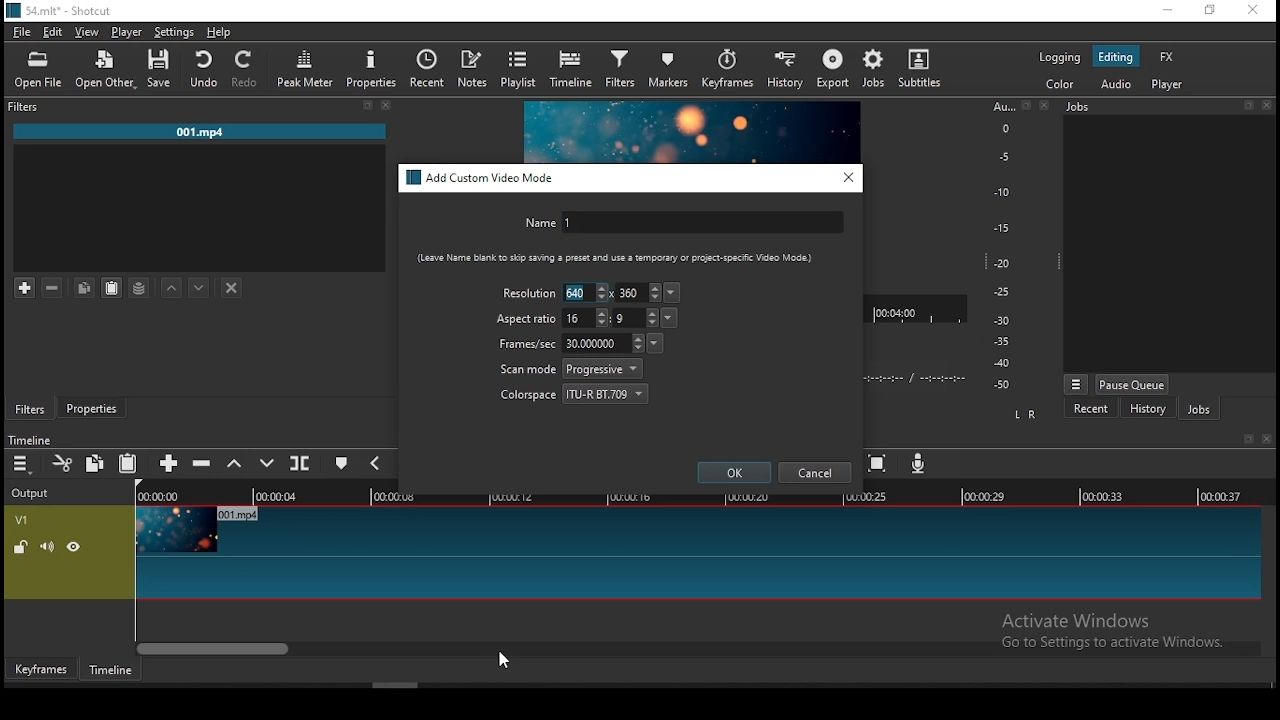  Describe the element at coordinates (1270, 439) in the screenshot. I see `close` at that location.